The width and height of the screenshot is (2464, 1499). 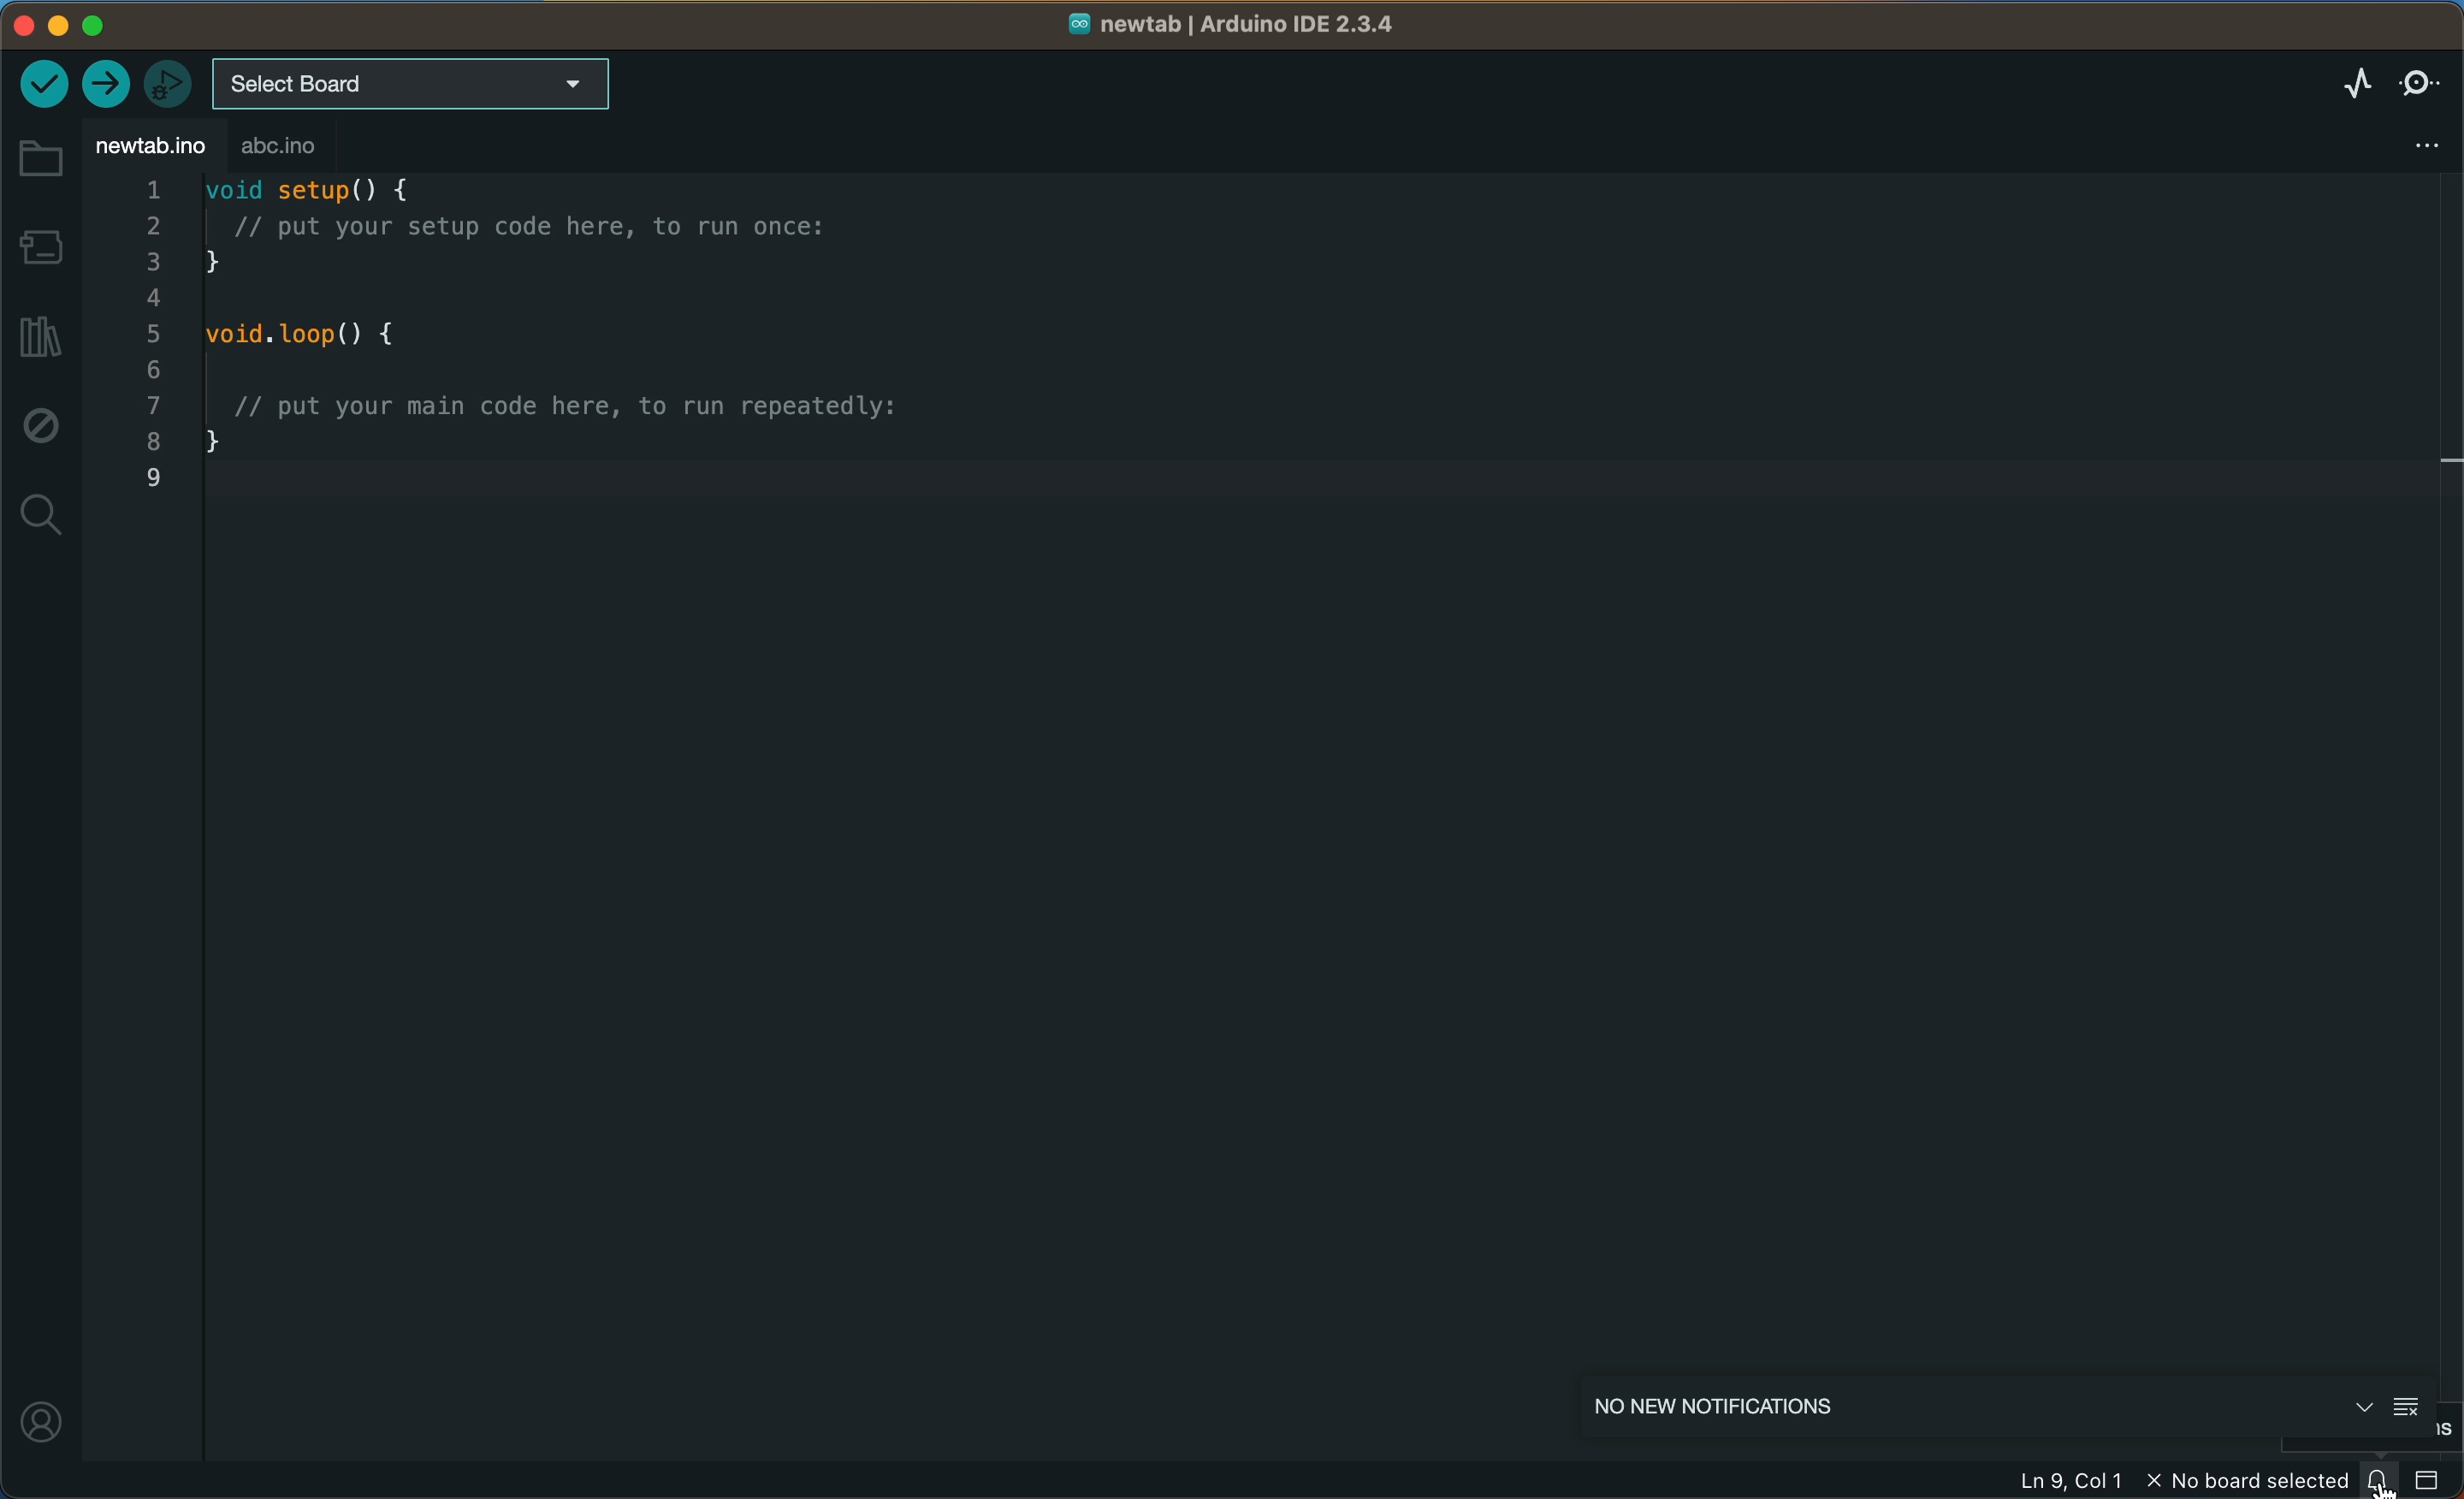 What do you see at coordinates (170, 79) in the screenshot?
I see `debugger` at bounding box center [170, 79].